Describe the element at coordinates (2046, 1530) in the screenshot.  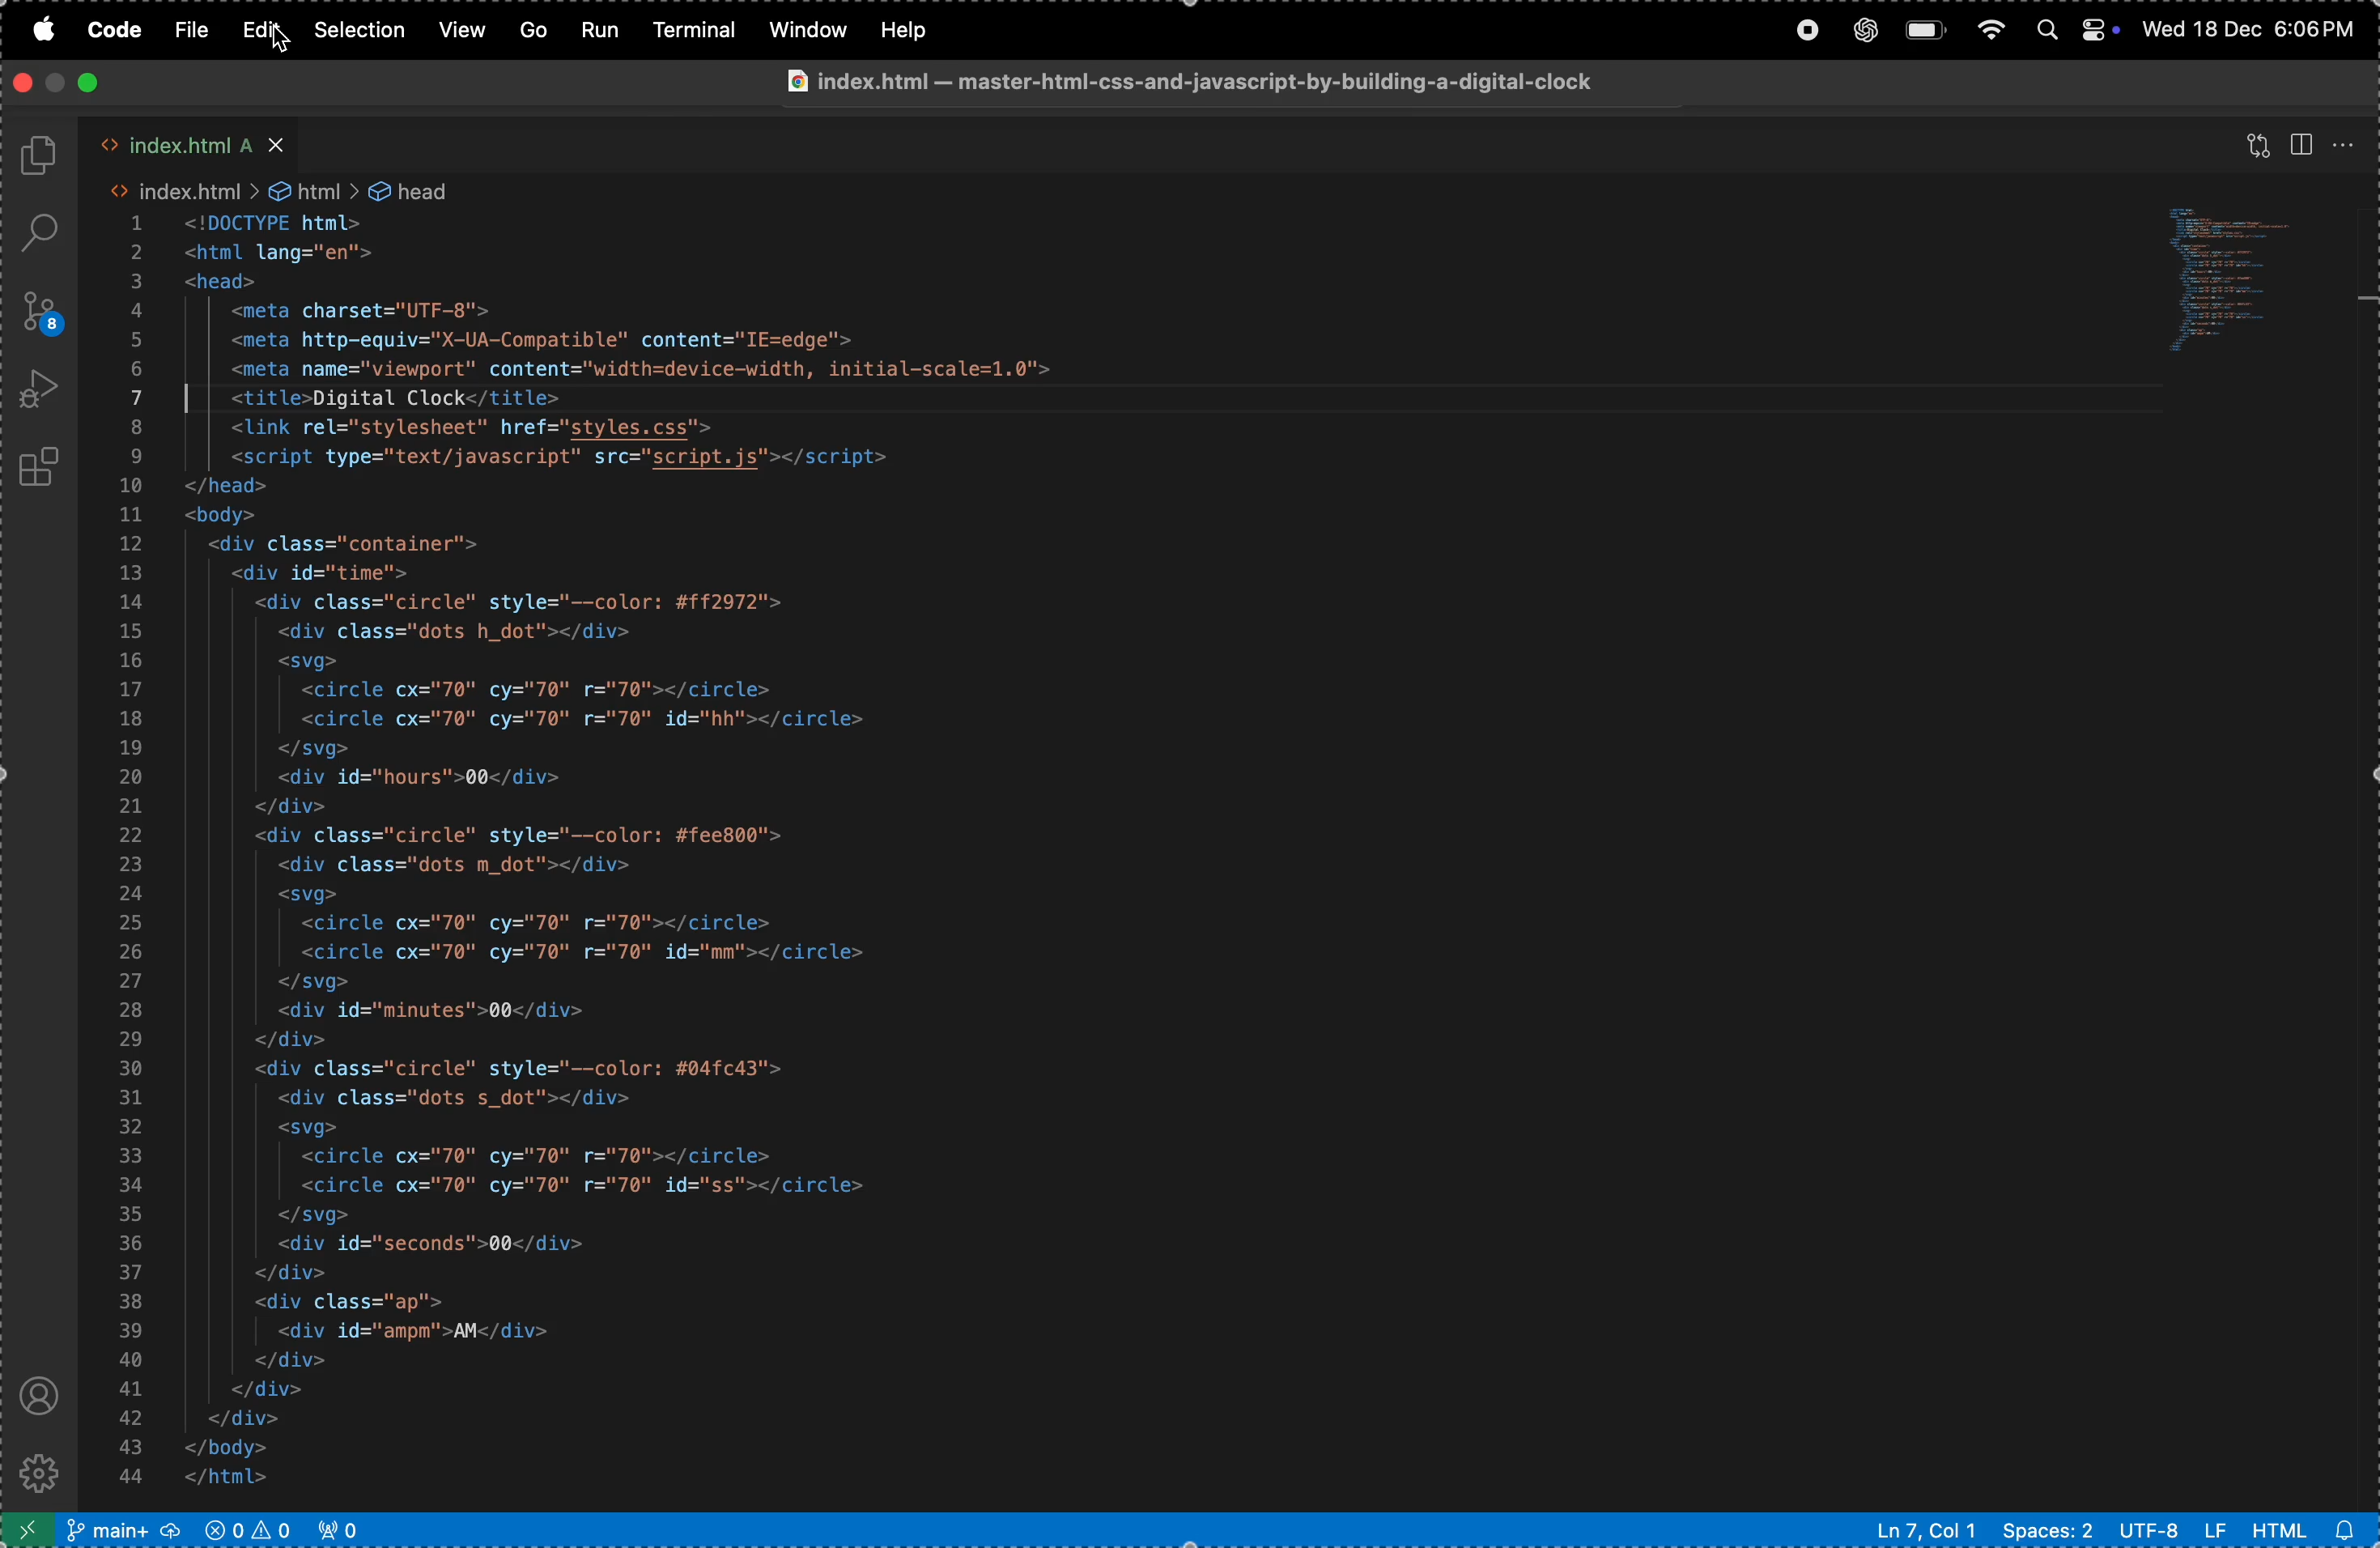
I see `spaces 2` at that location.